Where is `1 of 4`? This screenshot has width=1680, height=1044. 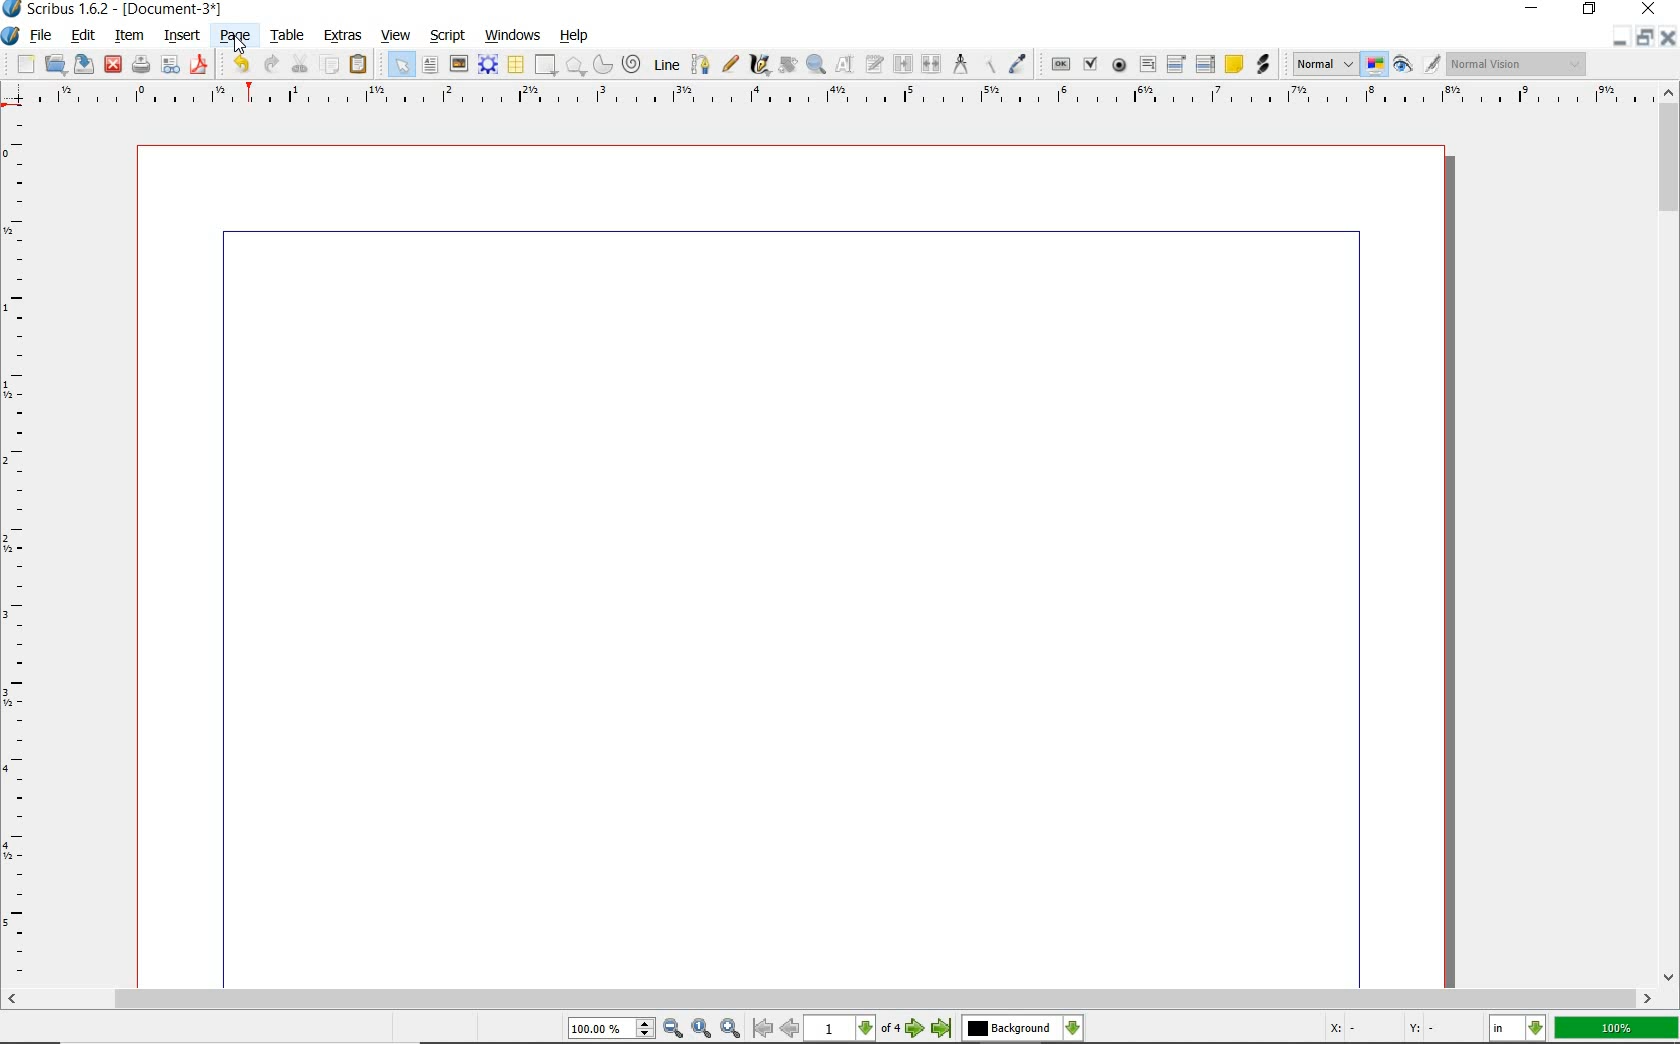 1 of 4 is located at coordinates (855, 1030).